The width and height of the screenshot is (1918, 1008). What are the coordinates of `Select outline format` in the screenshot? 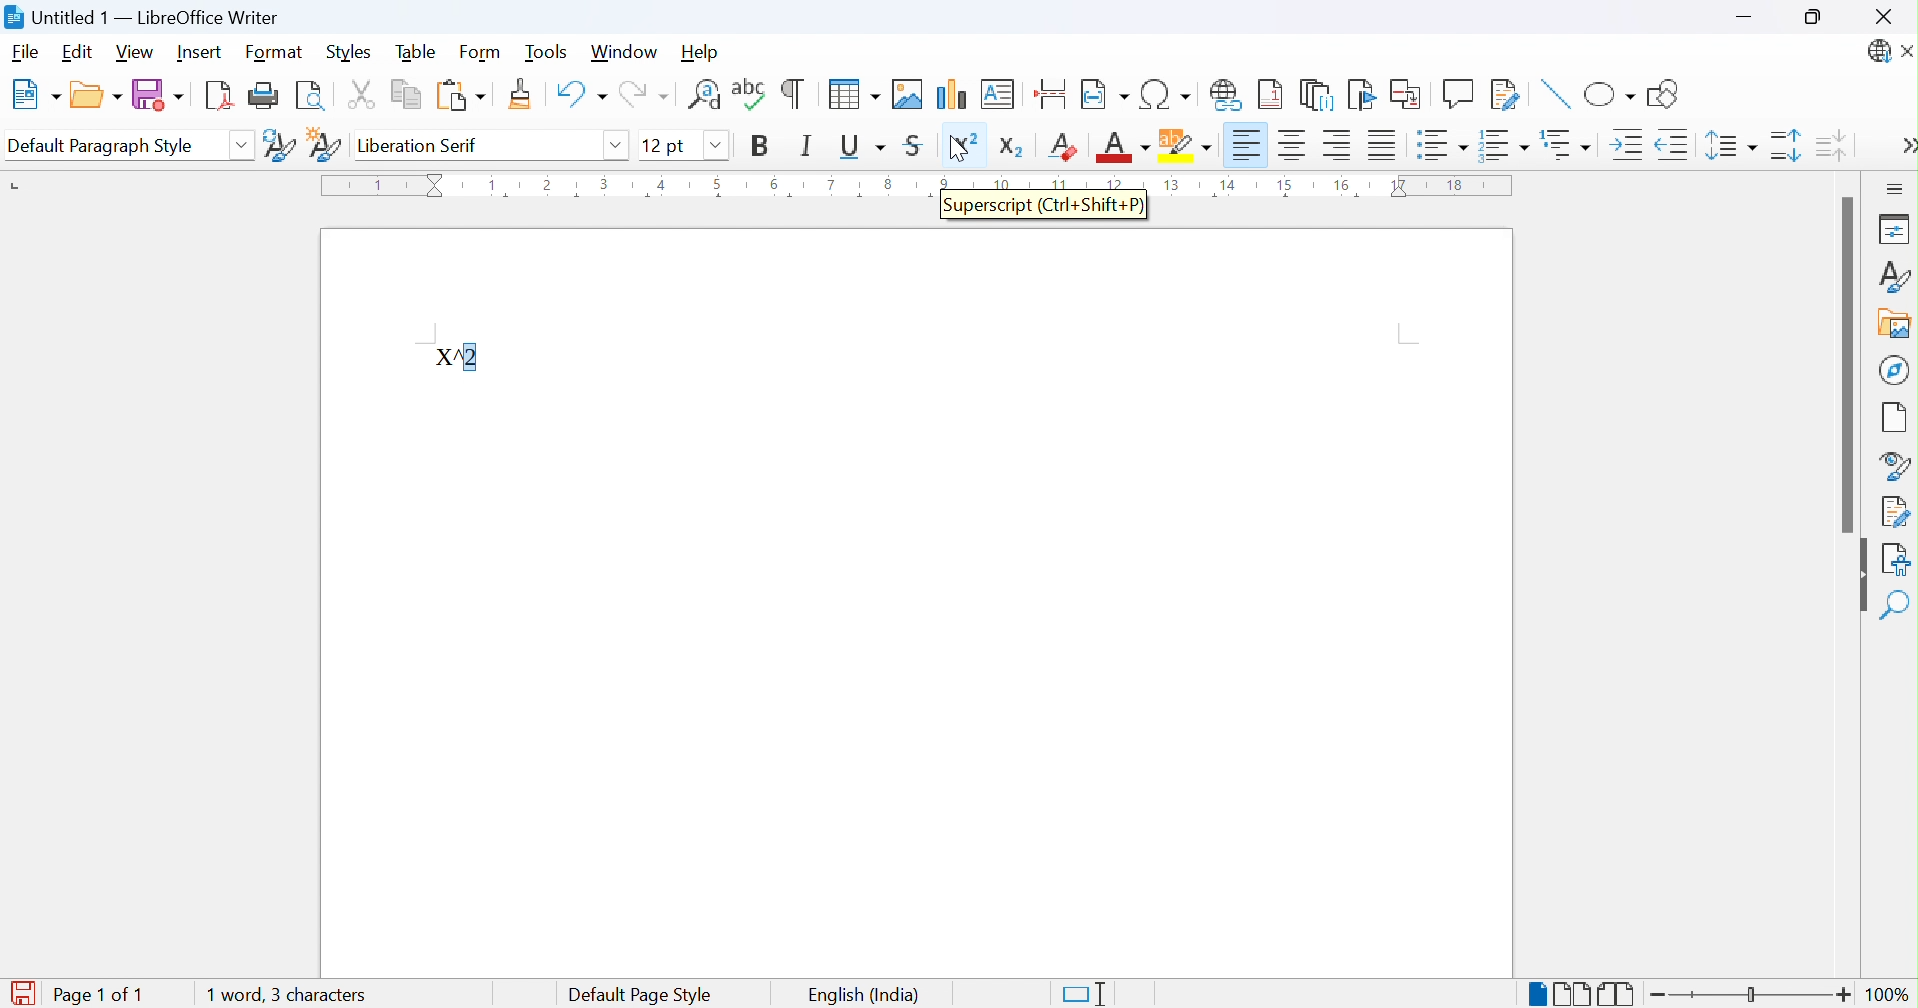 It's located at (1565, 142).